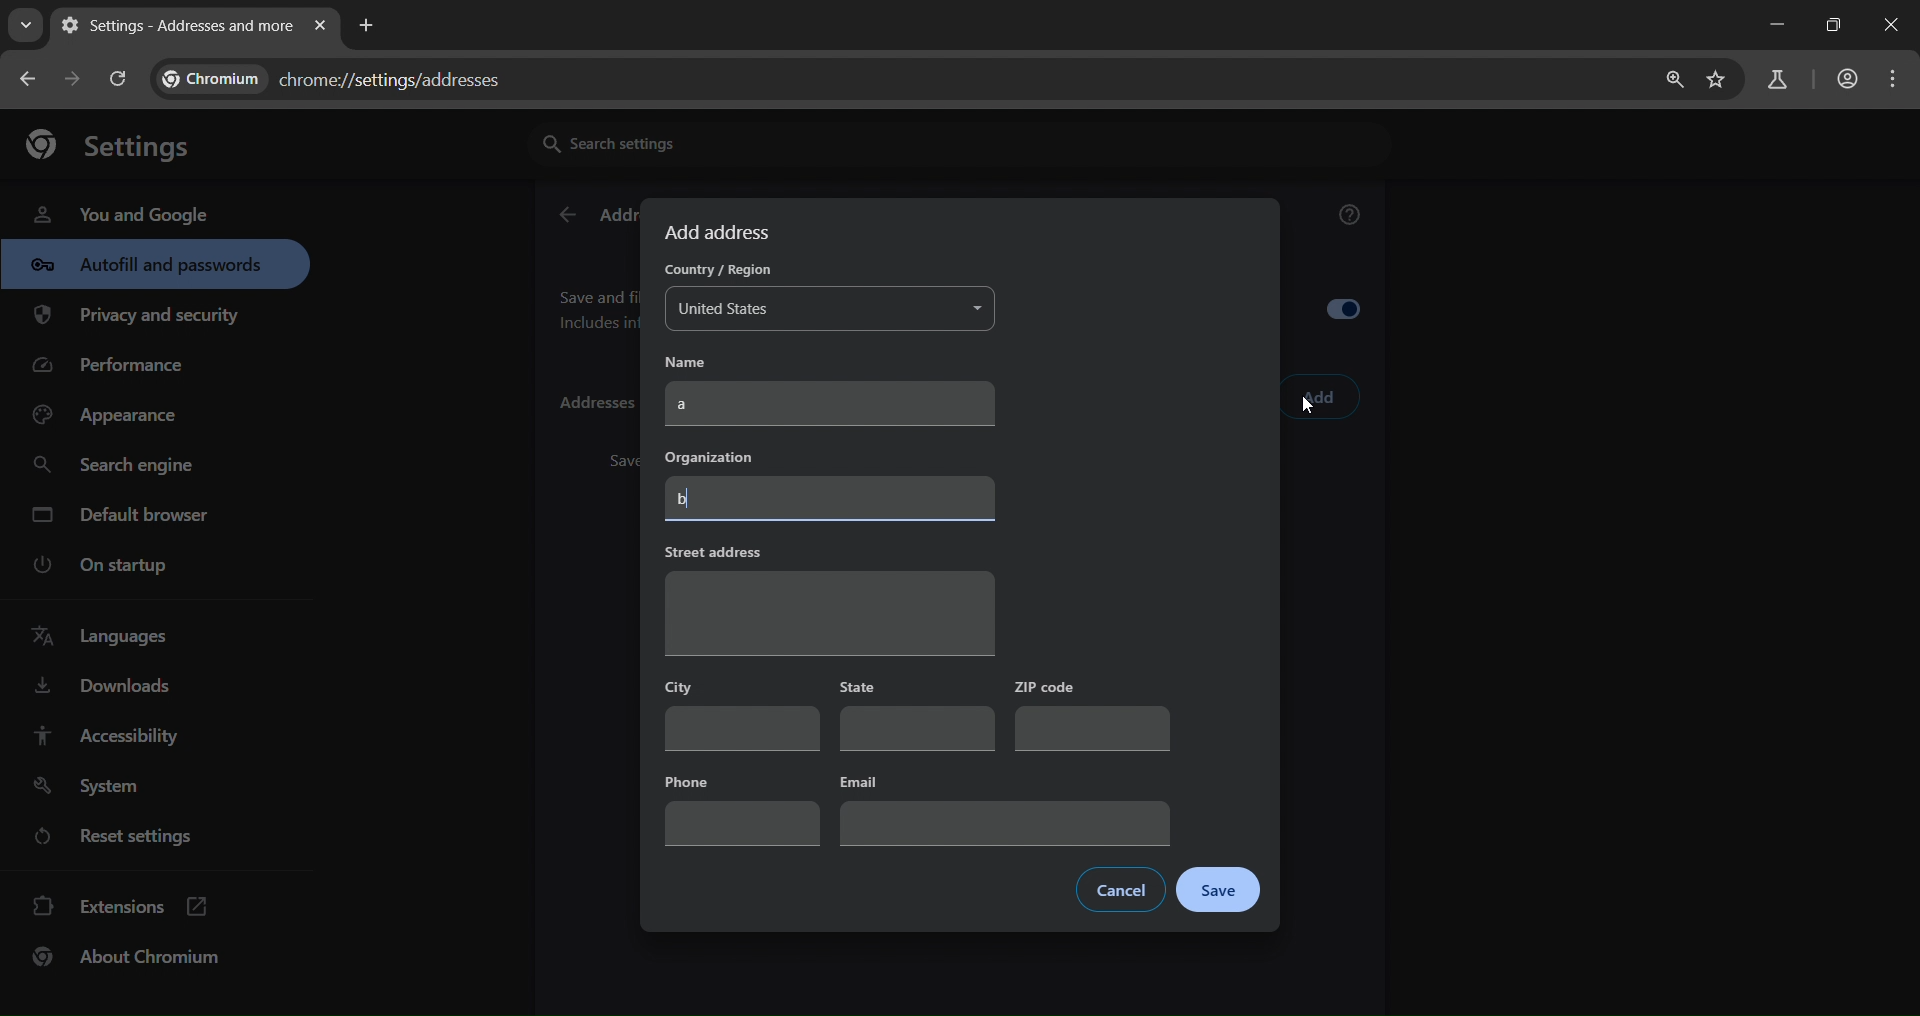  I want to click on zip code, so click(1091, 715).